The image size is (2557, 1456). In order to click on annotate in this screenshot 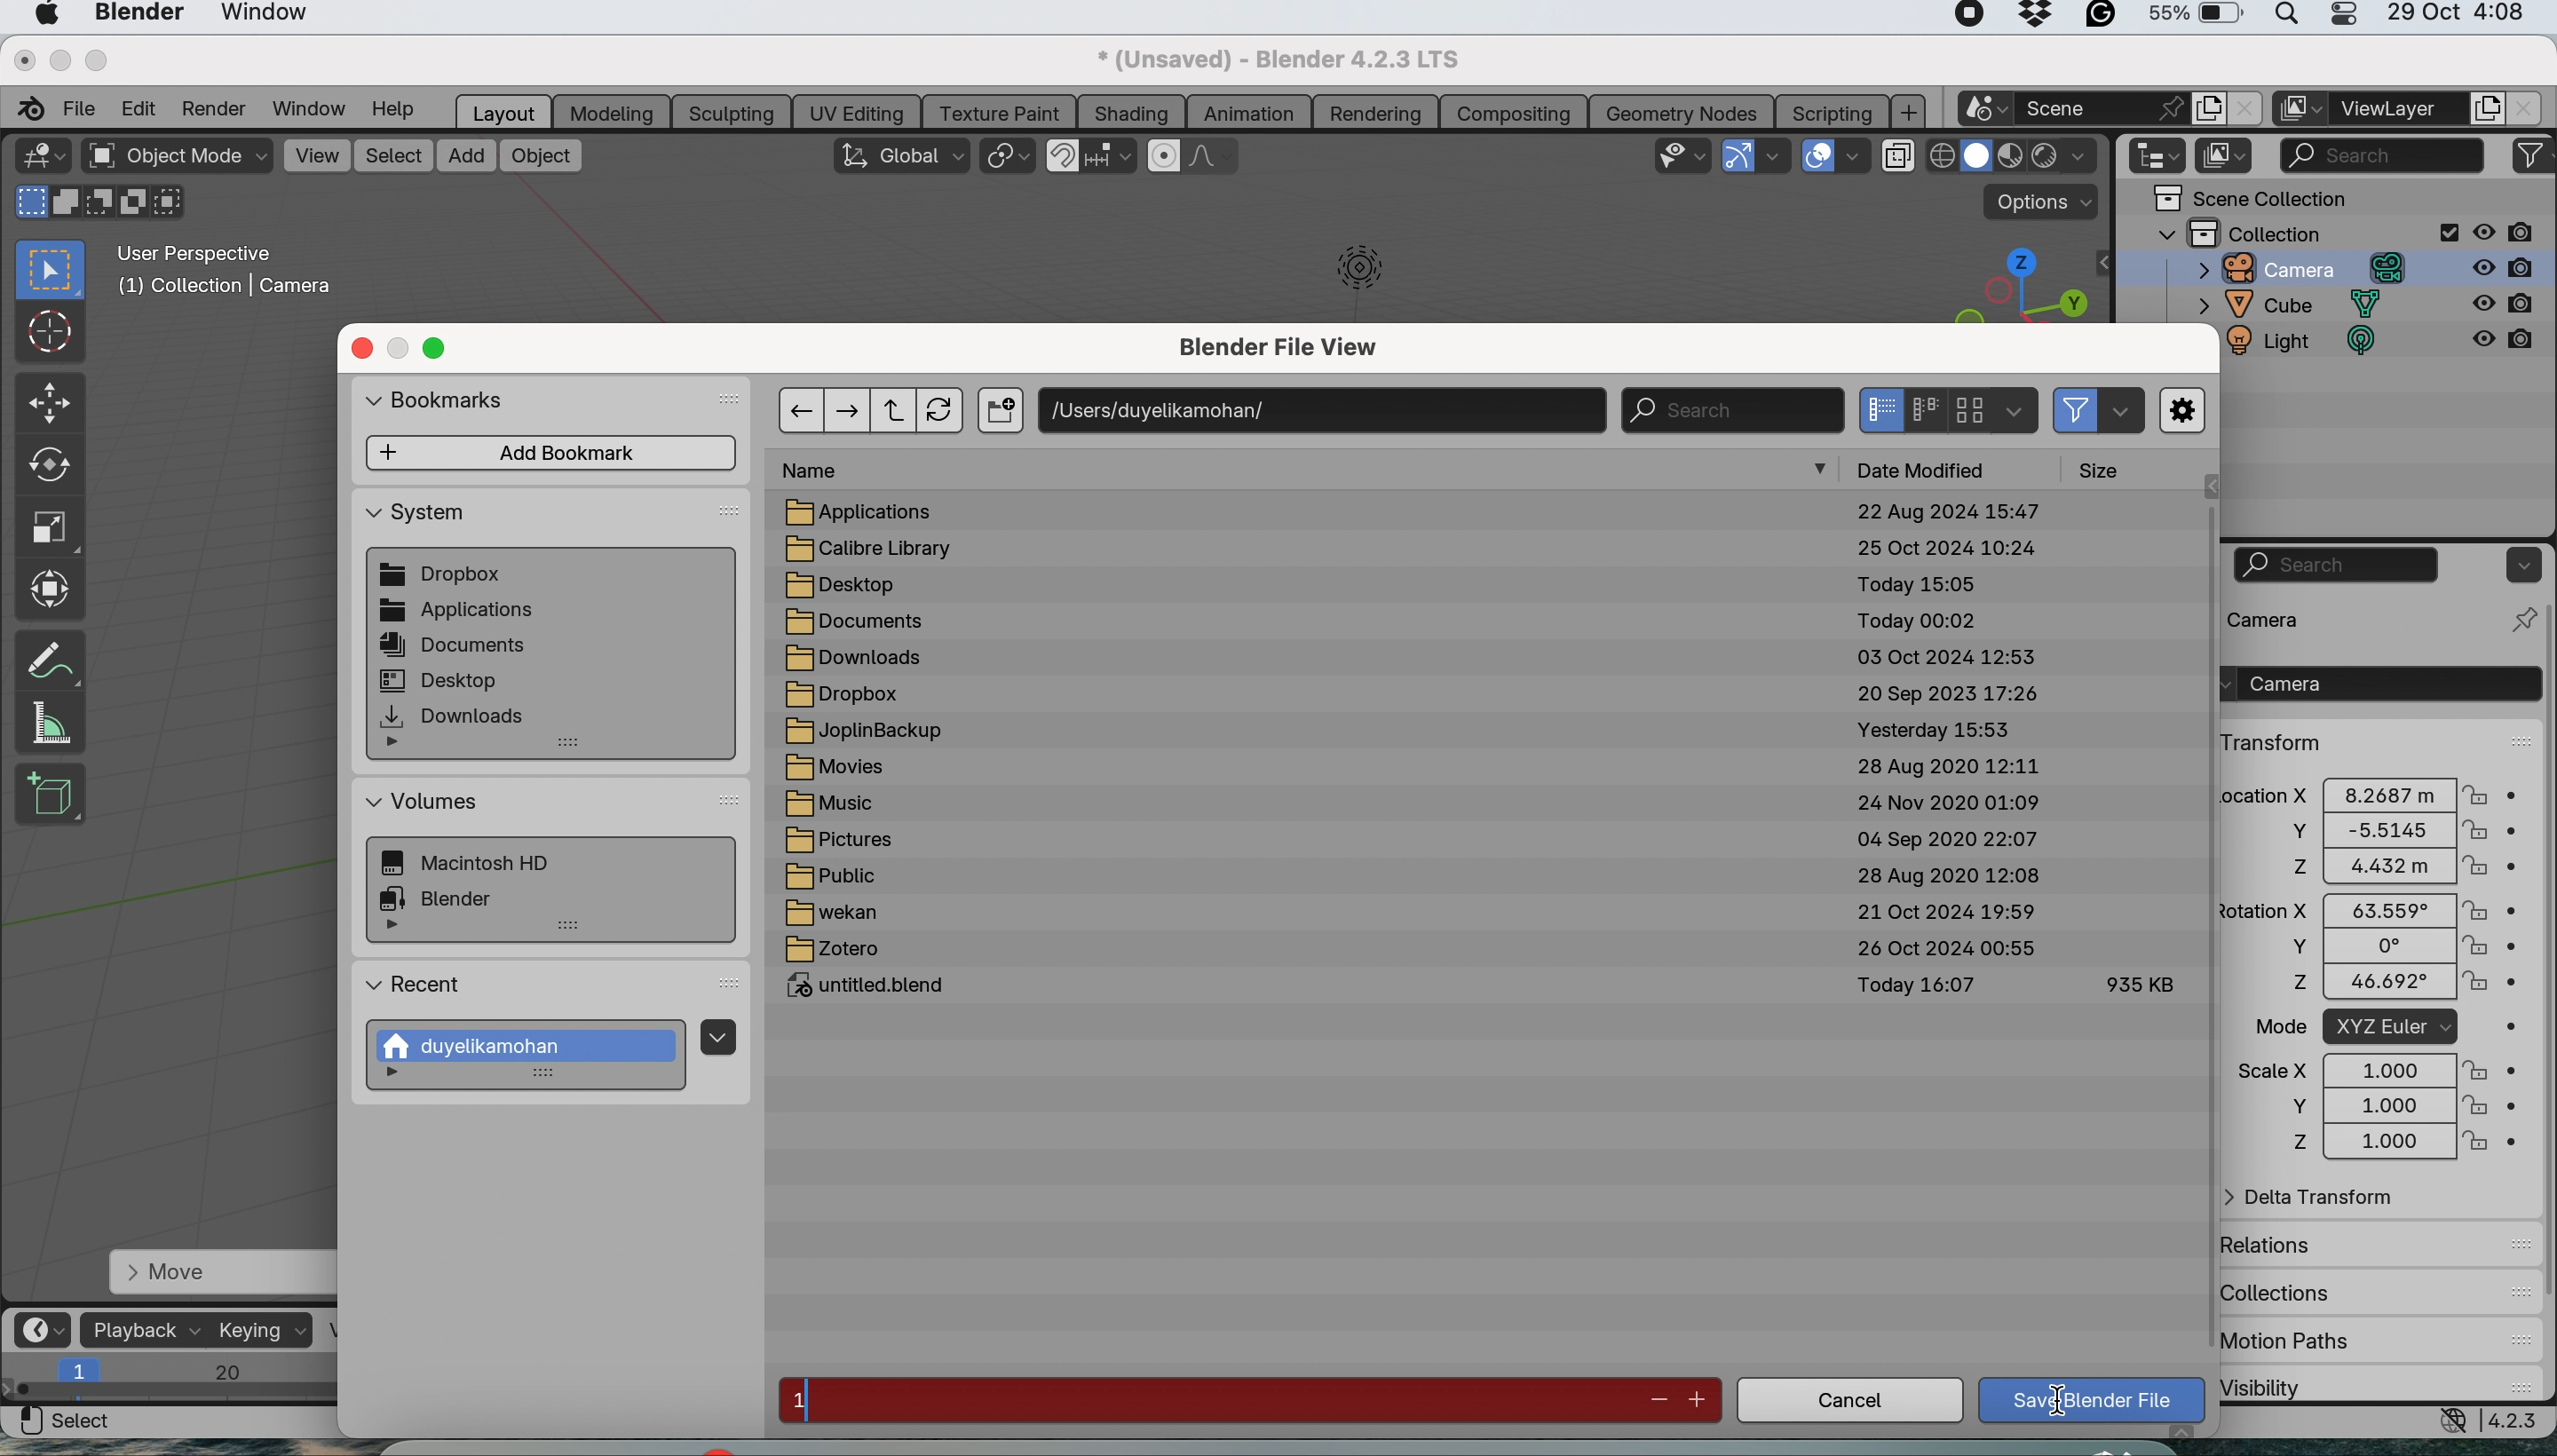, I will do `click(46, 659)`.